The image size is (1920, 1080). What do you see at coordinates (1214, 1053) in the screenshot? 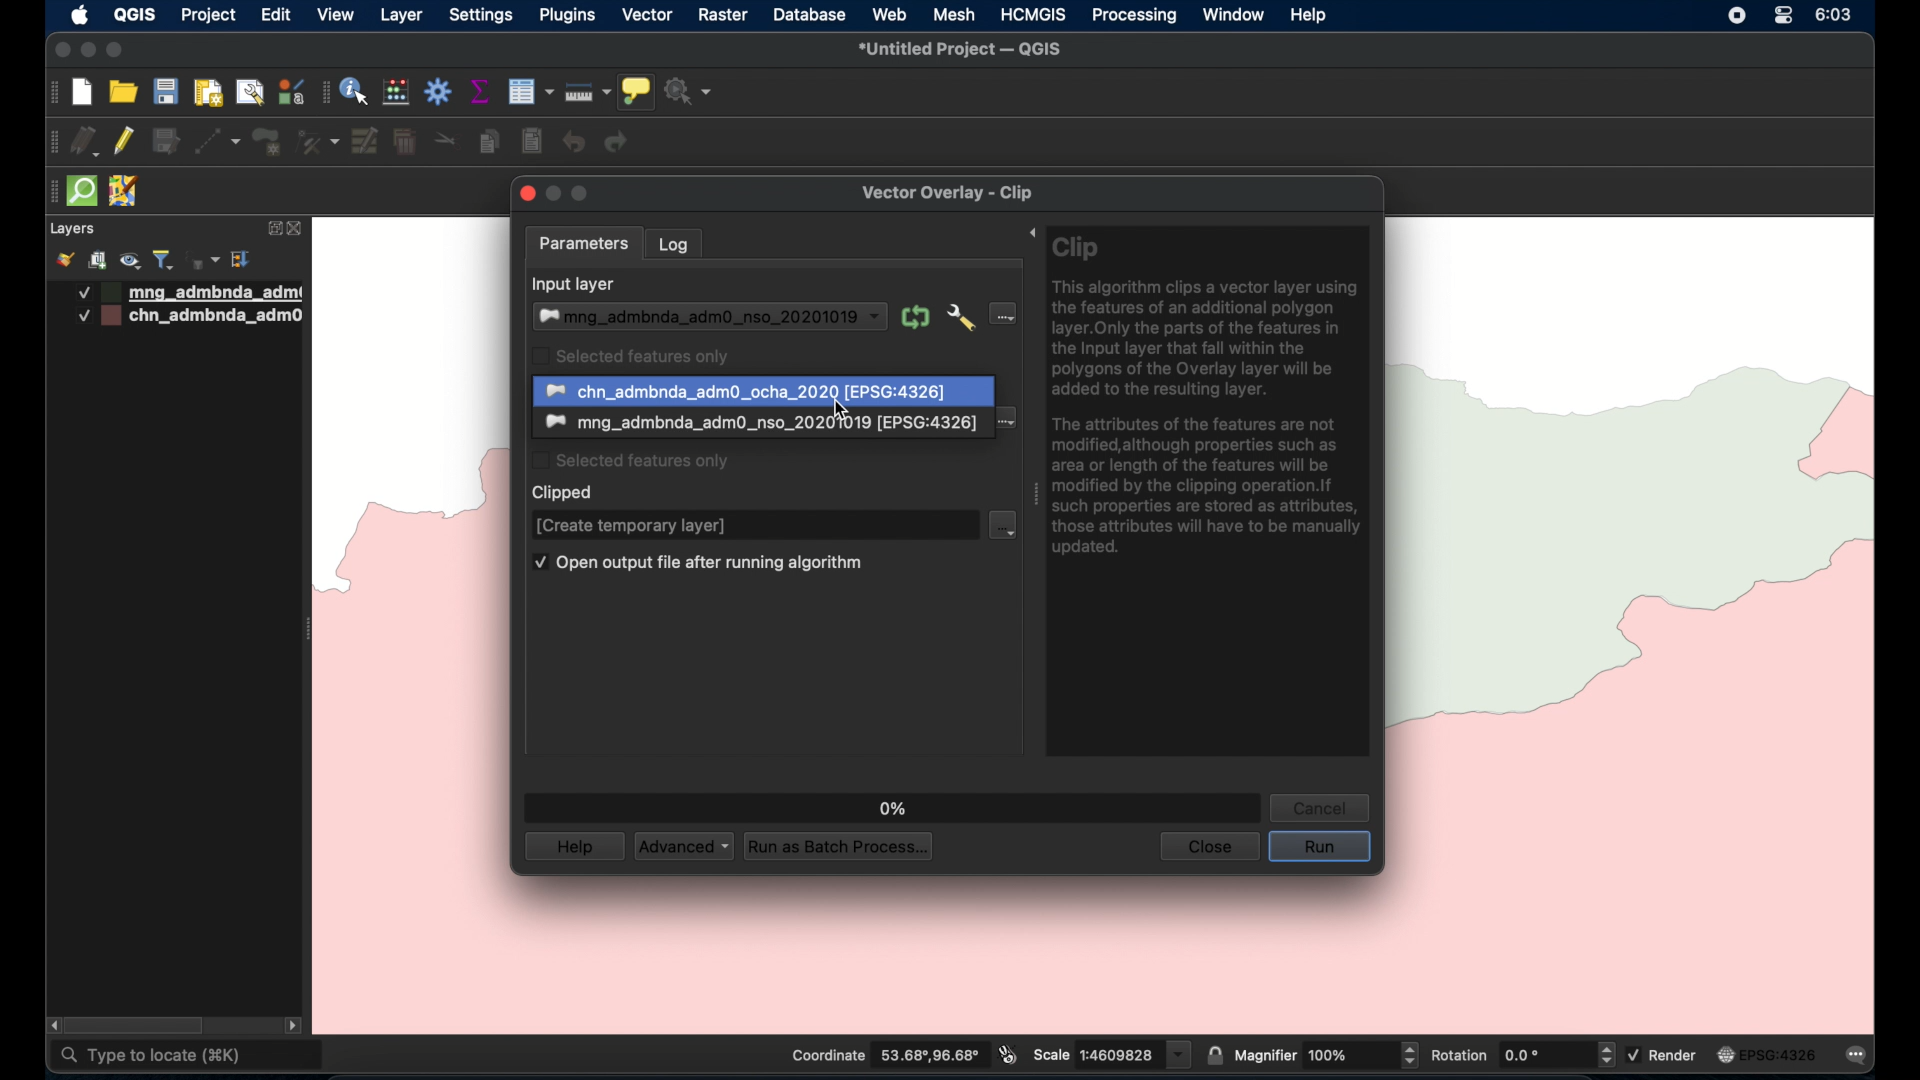
I see `lock scale` at bounding box center [1214, 1053].